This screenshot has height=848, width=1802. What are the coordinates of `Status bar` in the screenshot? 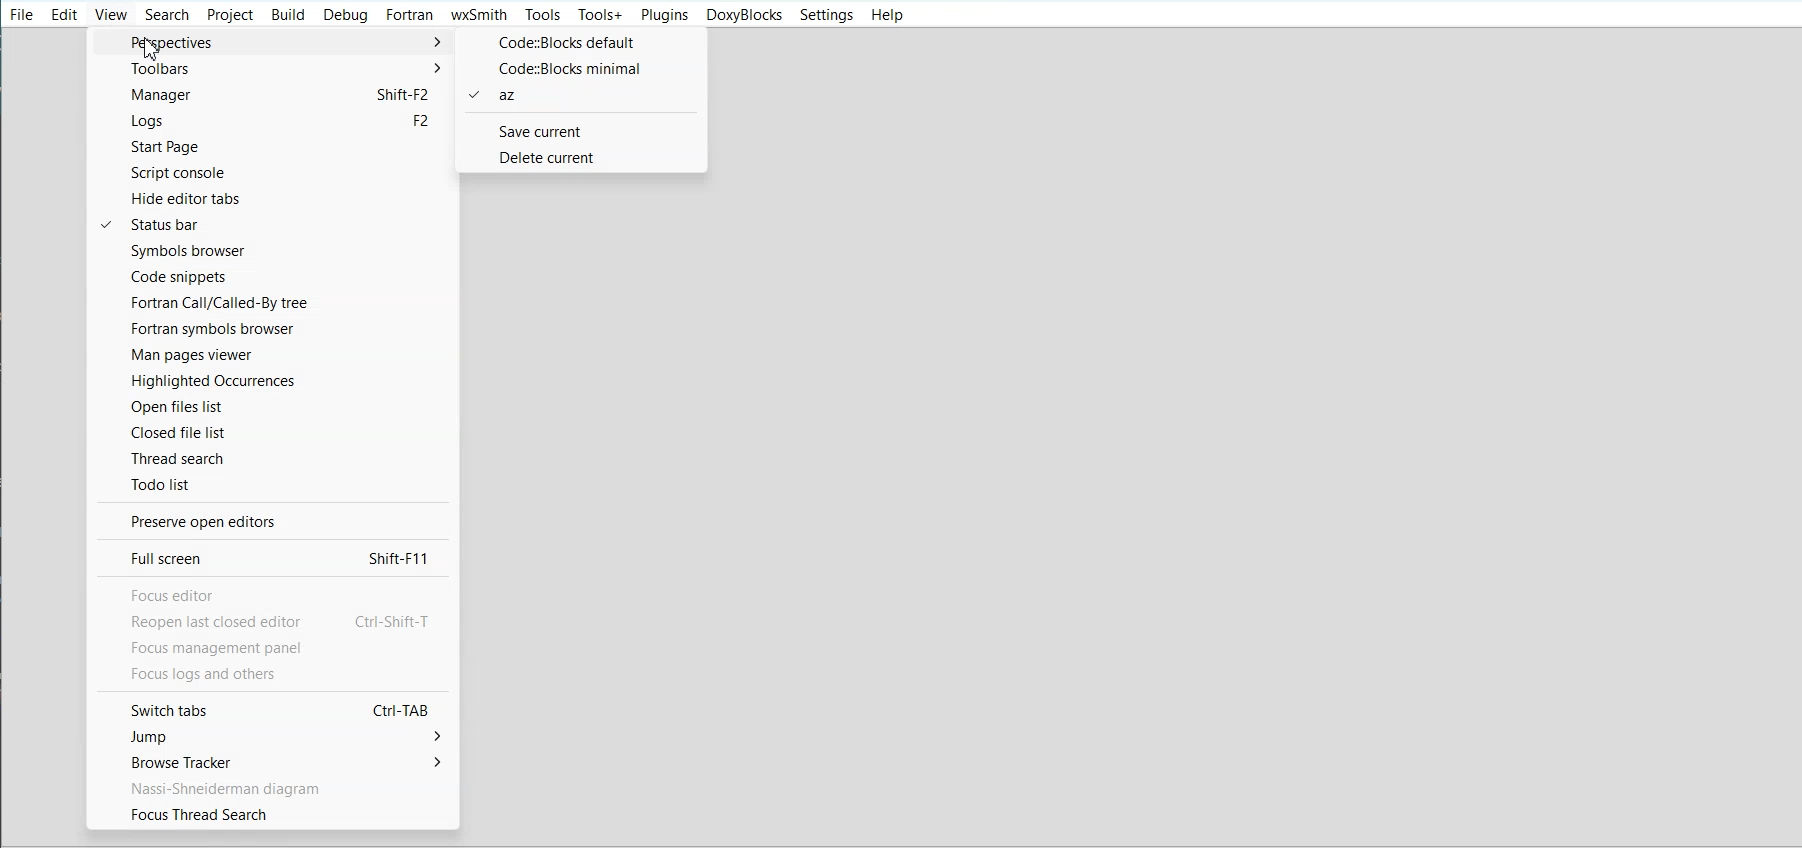 It's located at (275, 224).